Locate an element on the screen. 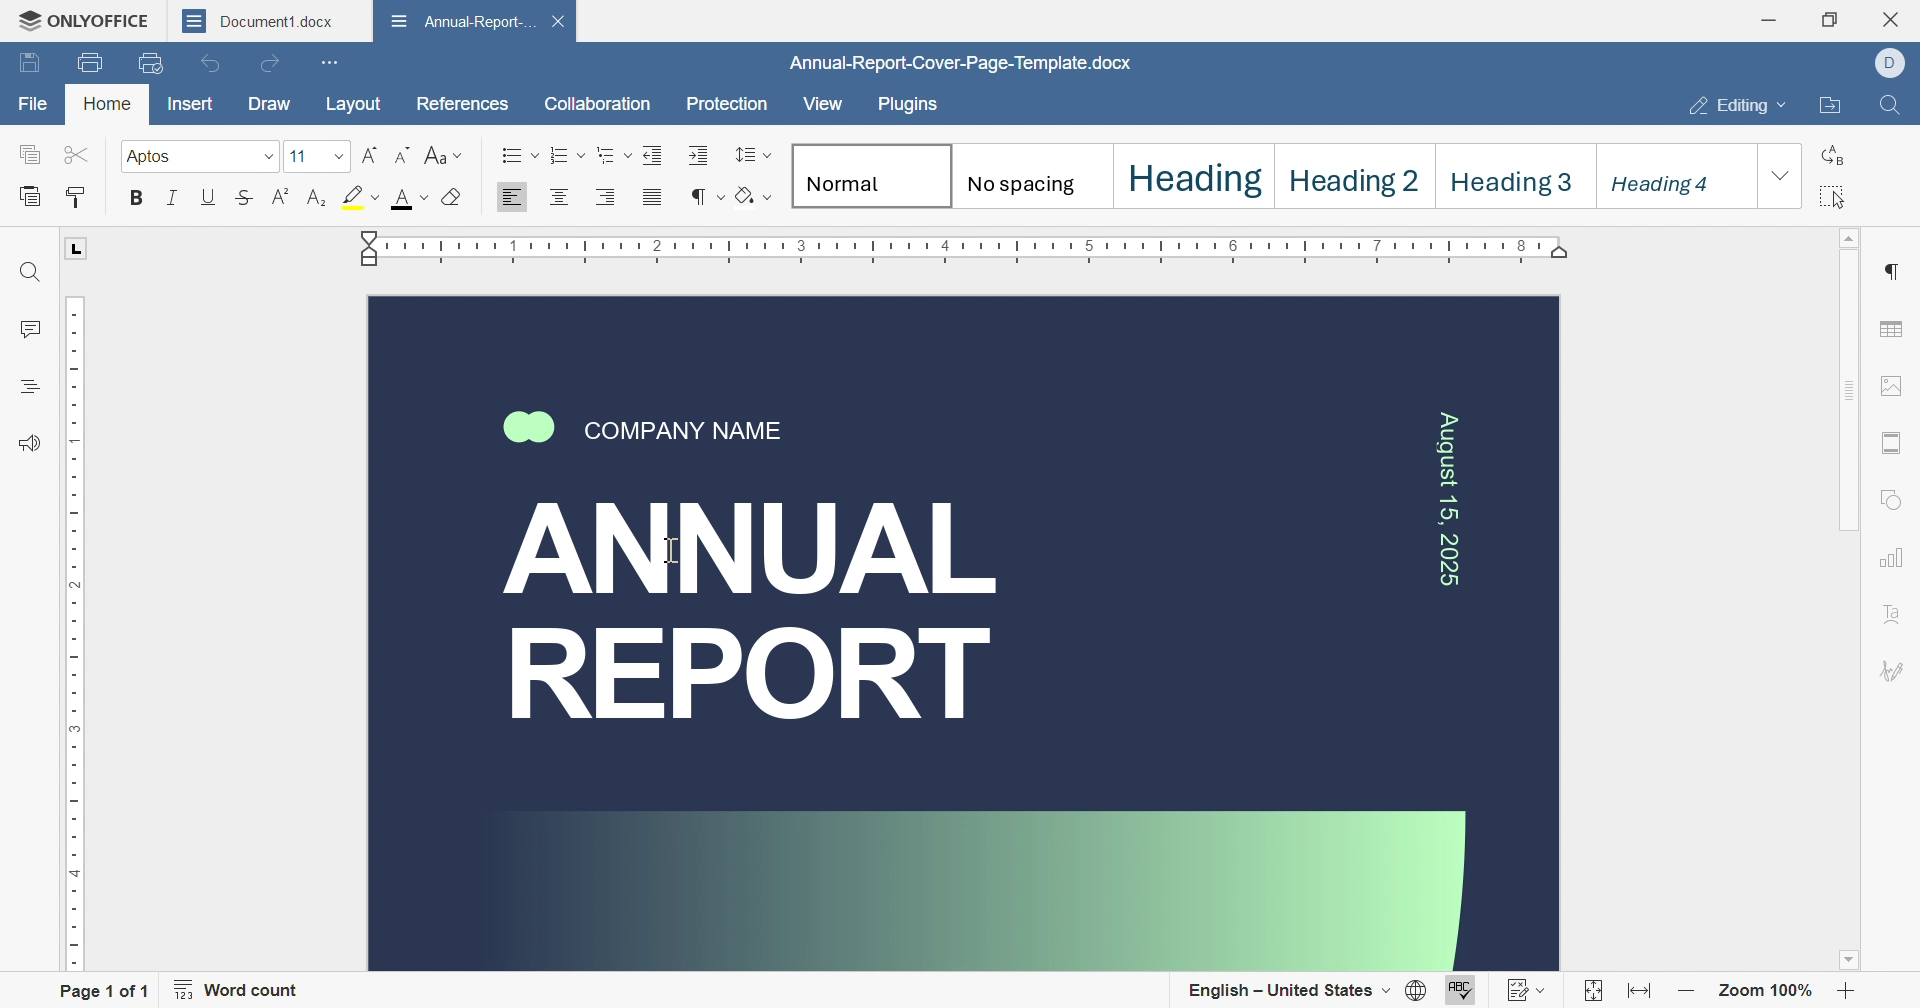 This screenshot has width=1920, height=1008. typing cursor is located at coordinates (664, 550).